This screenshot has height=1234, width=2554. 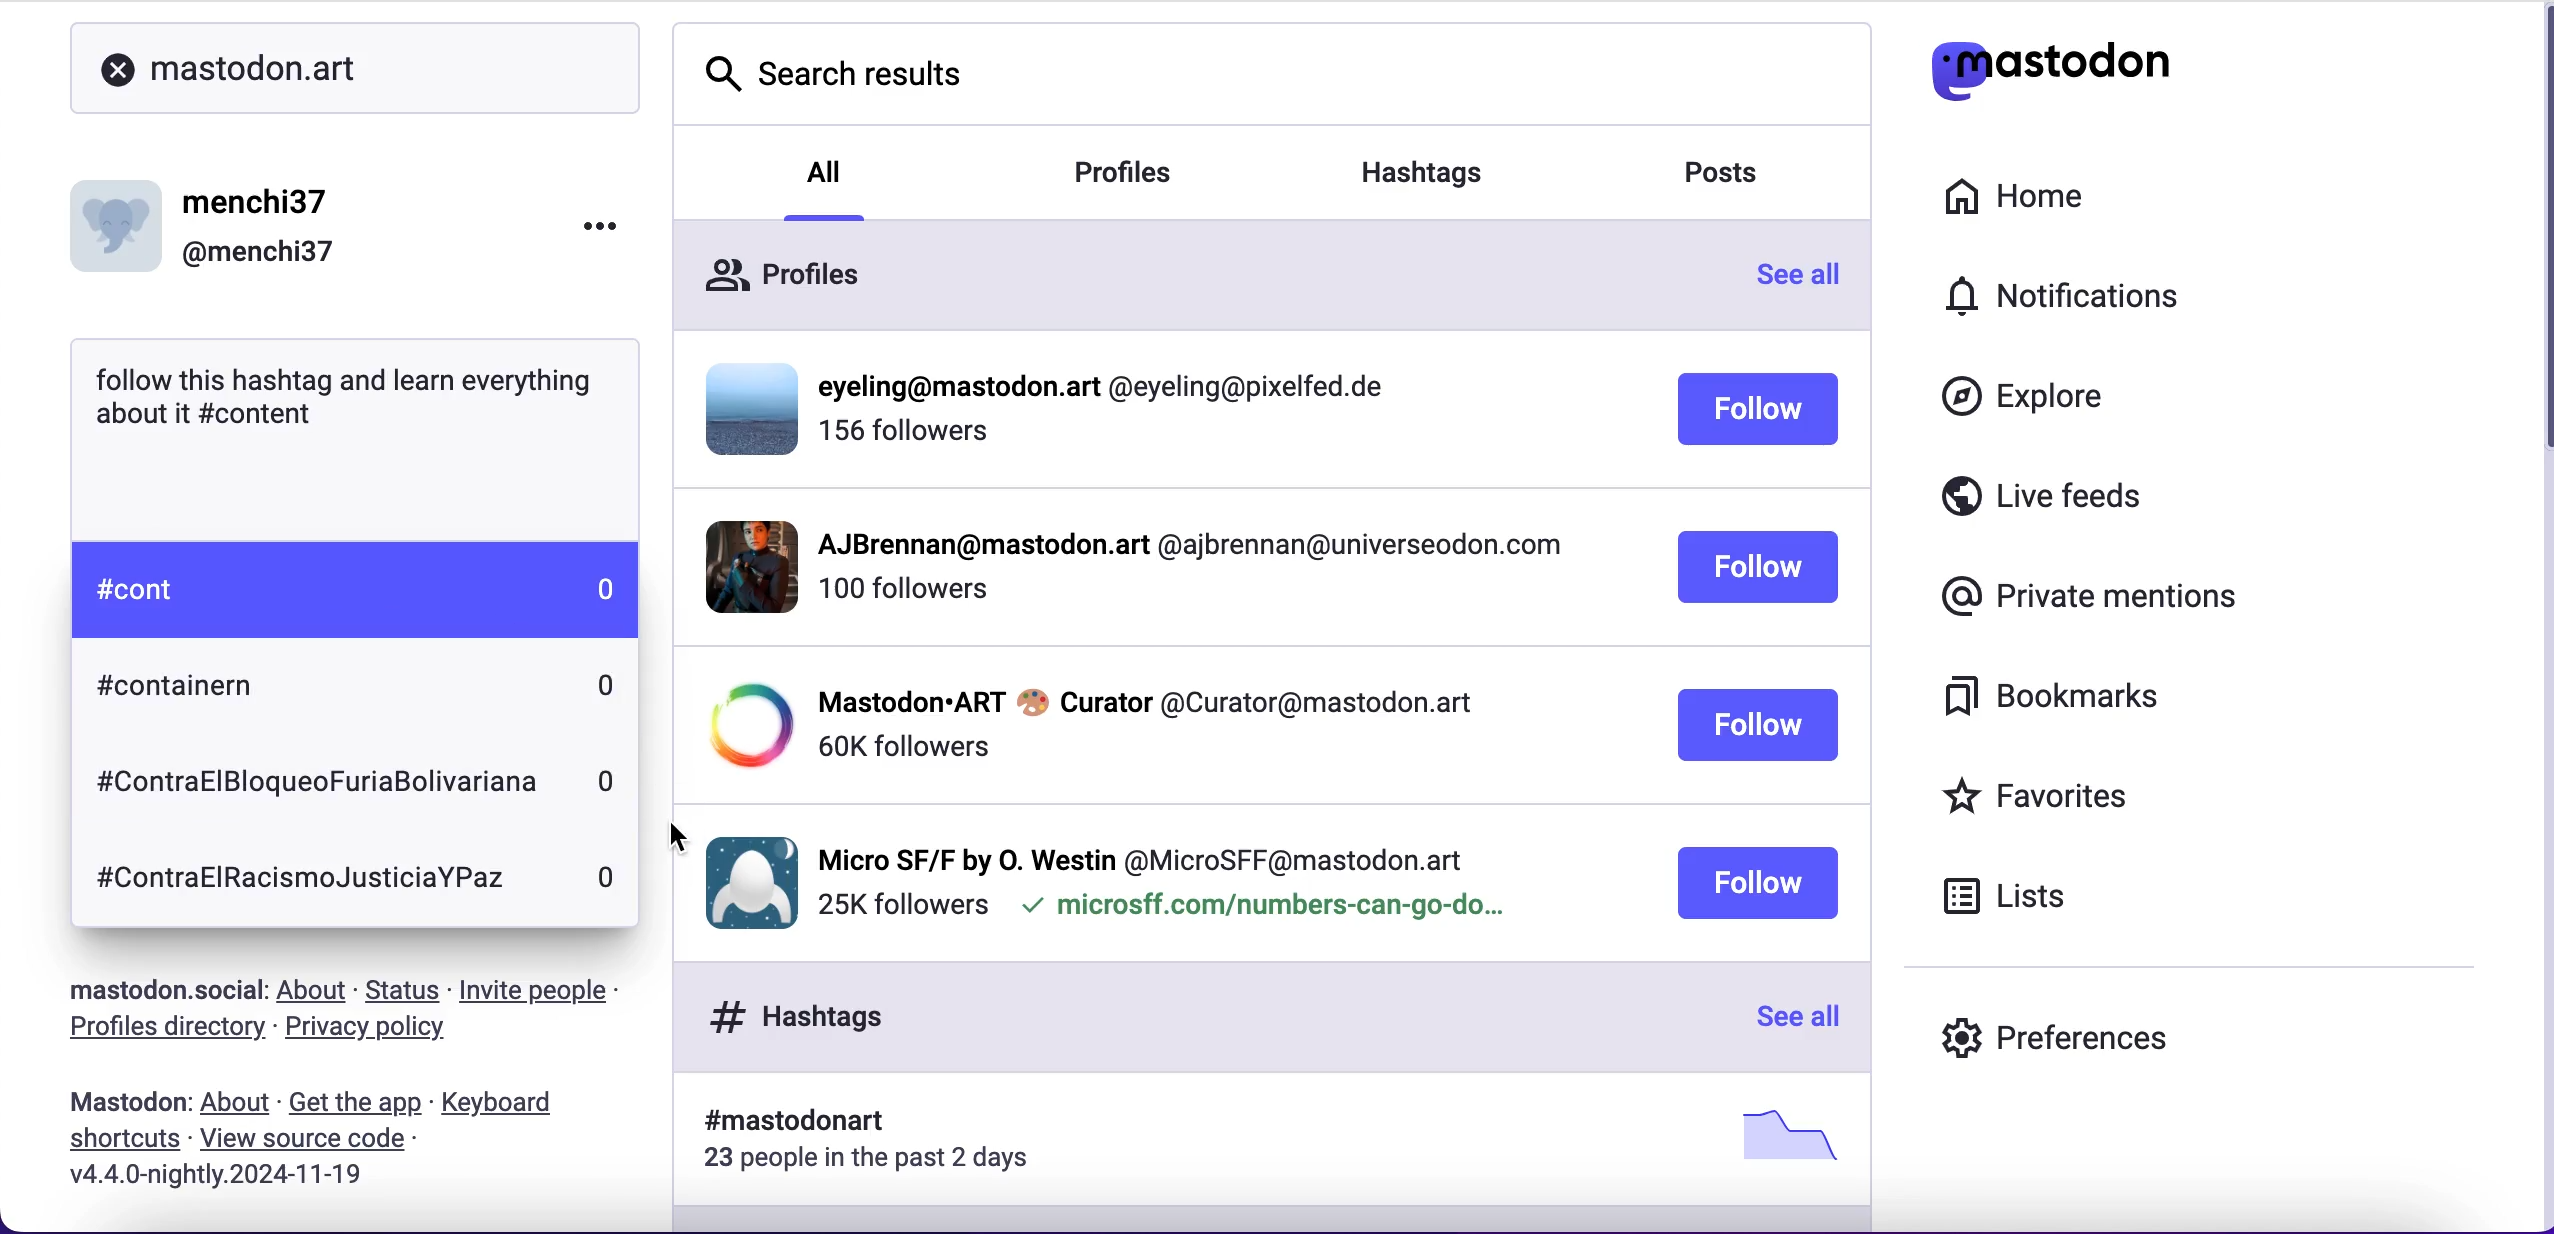 I want to click on posts, so click(x=1740, y=178).